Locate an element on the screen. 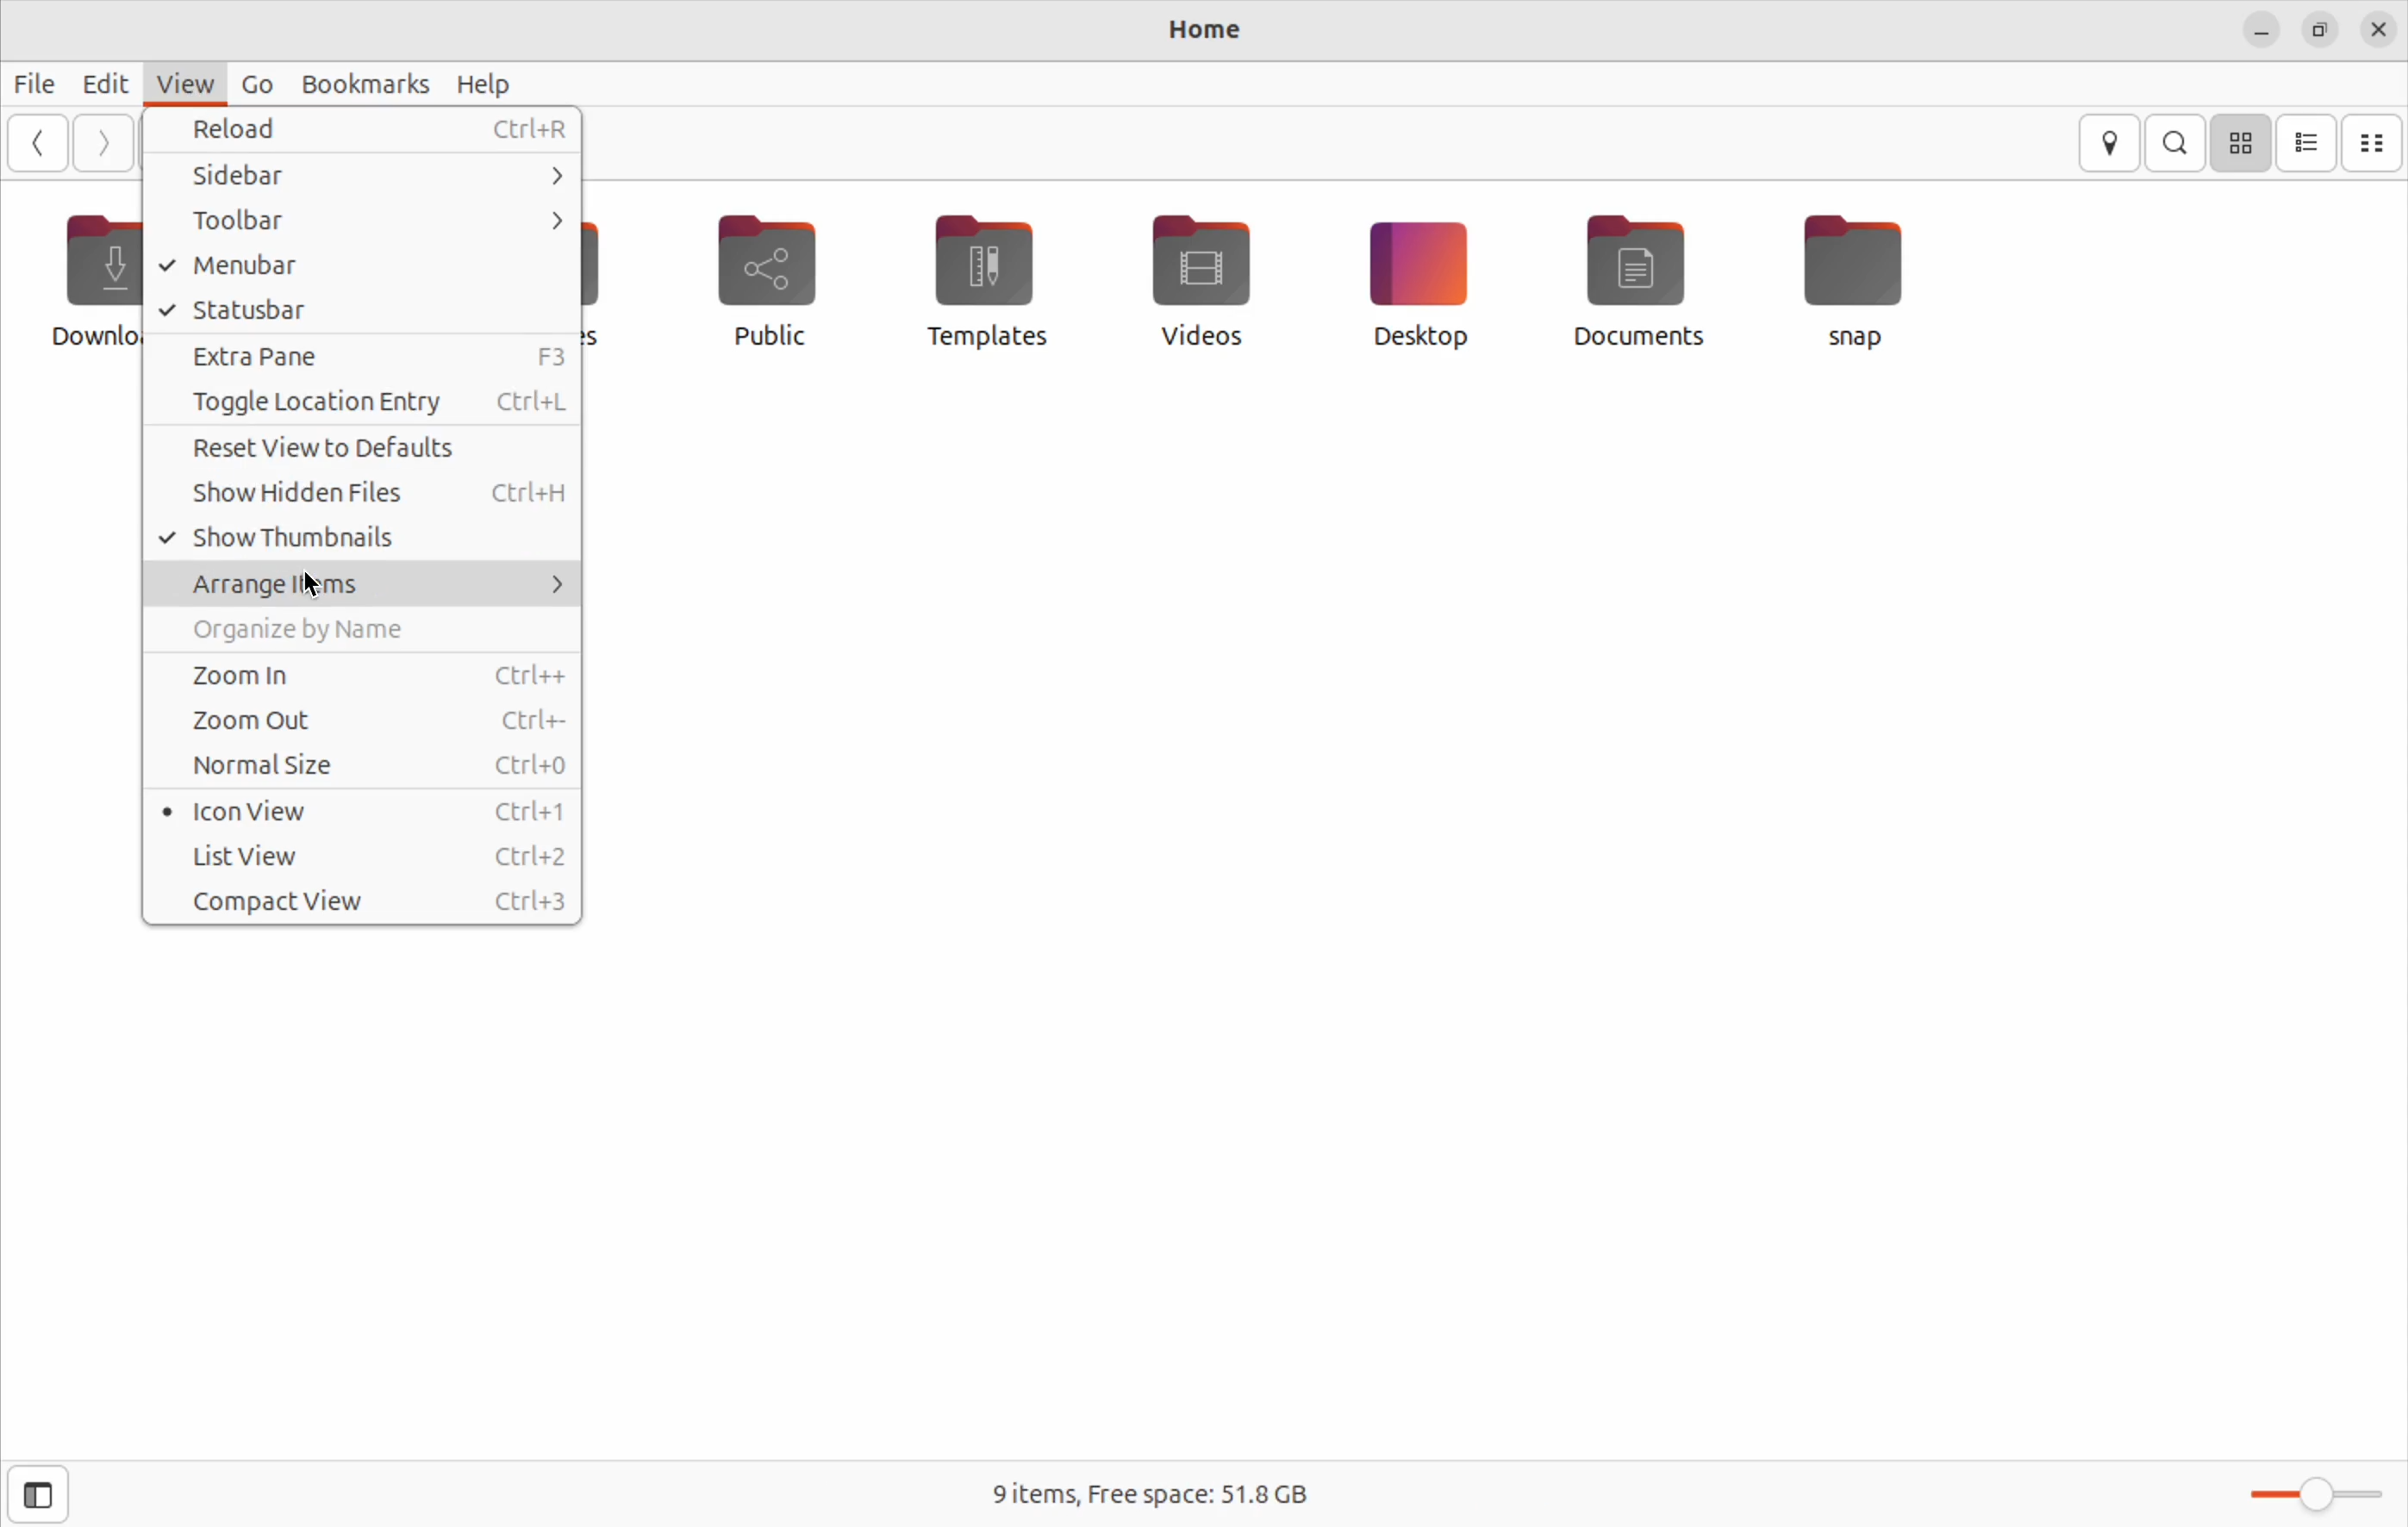 The width and height of the screenshot is (2408, 1527). file is located at coordinates (29, 82).